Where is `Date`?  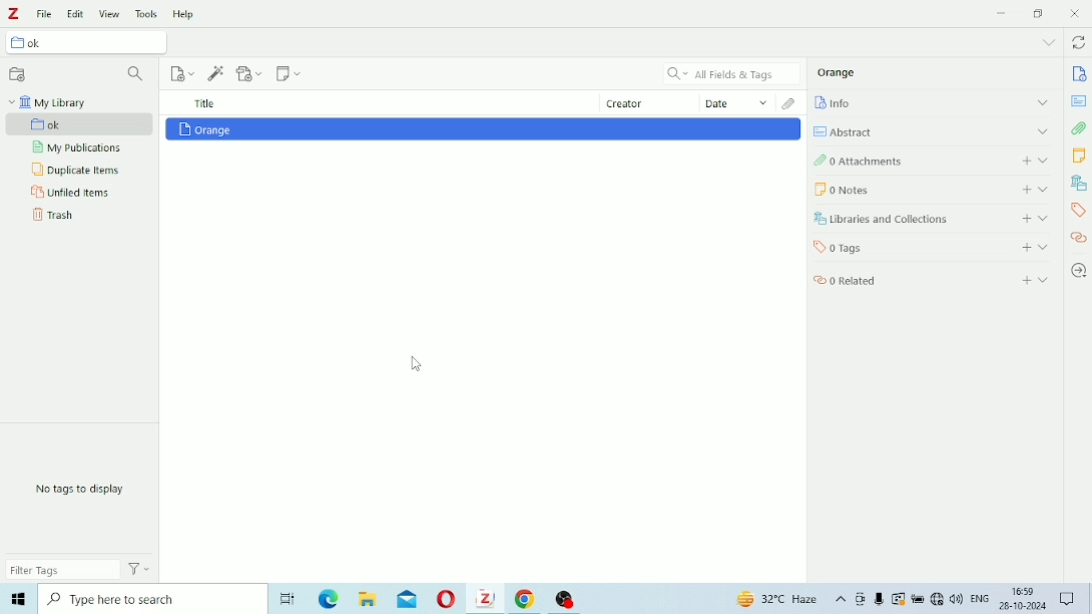
Date is located at coordinates (737, 102).